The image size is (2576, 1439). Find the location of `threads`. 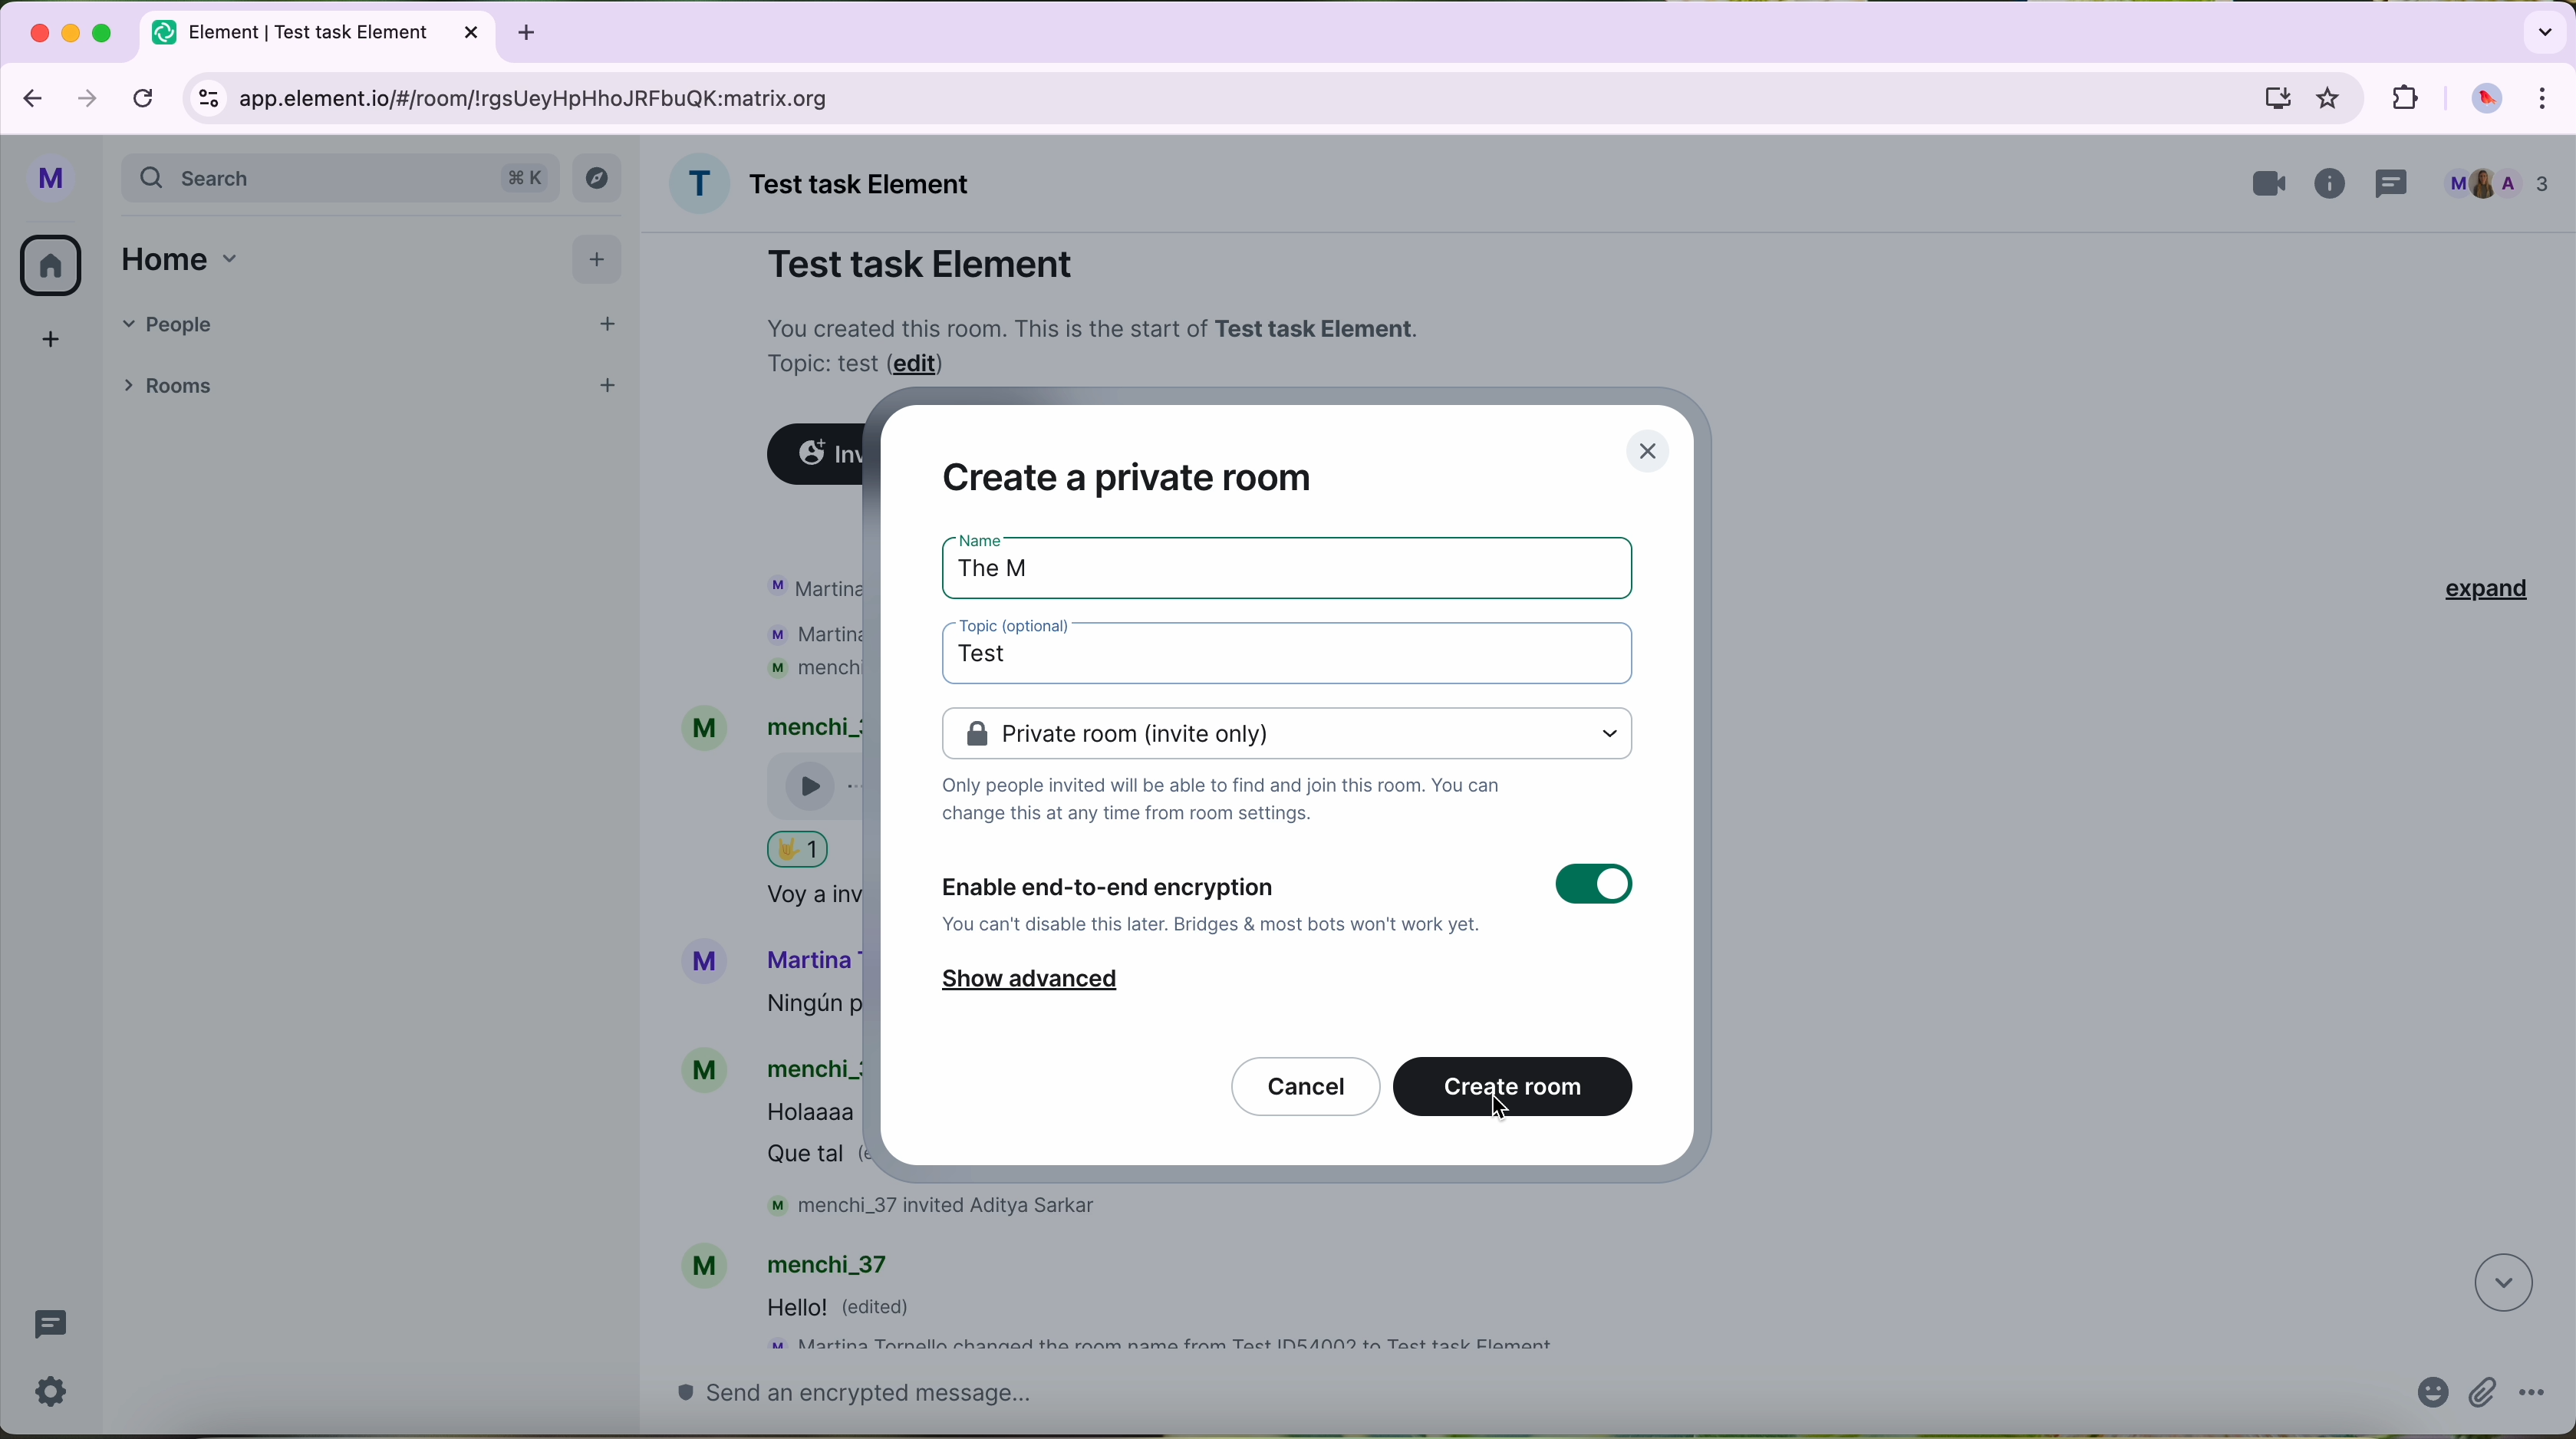

threads is located at coordinates (2397, 181).